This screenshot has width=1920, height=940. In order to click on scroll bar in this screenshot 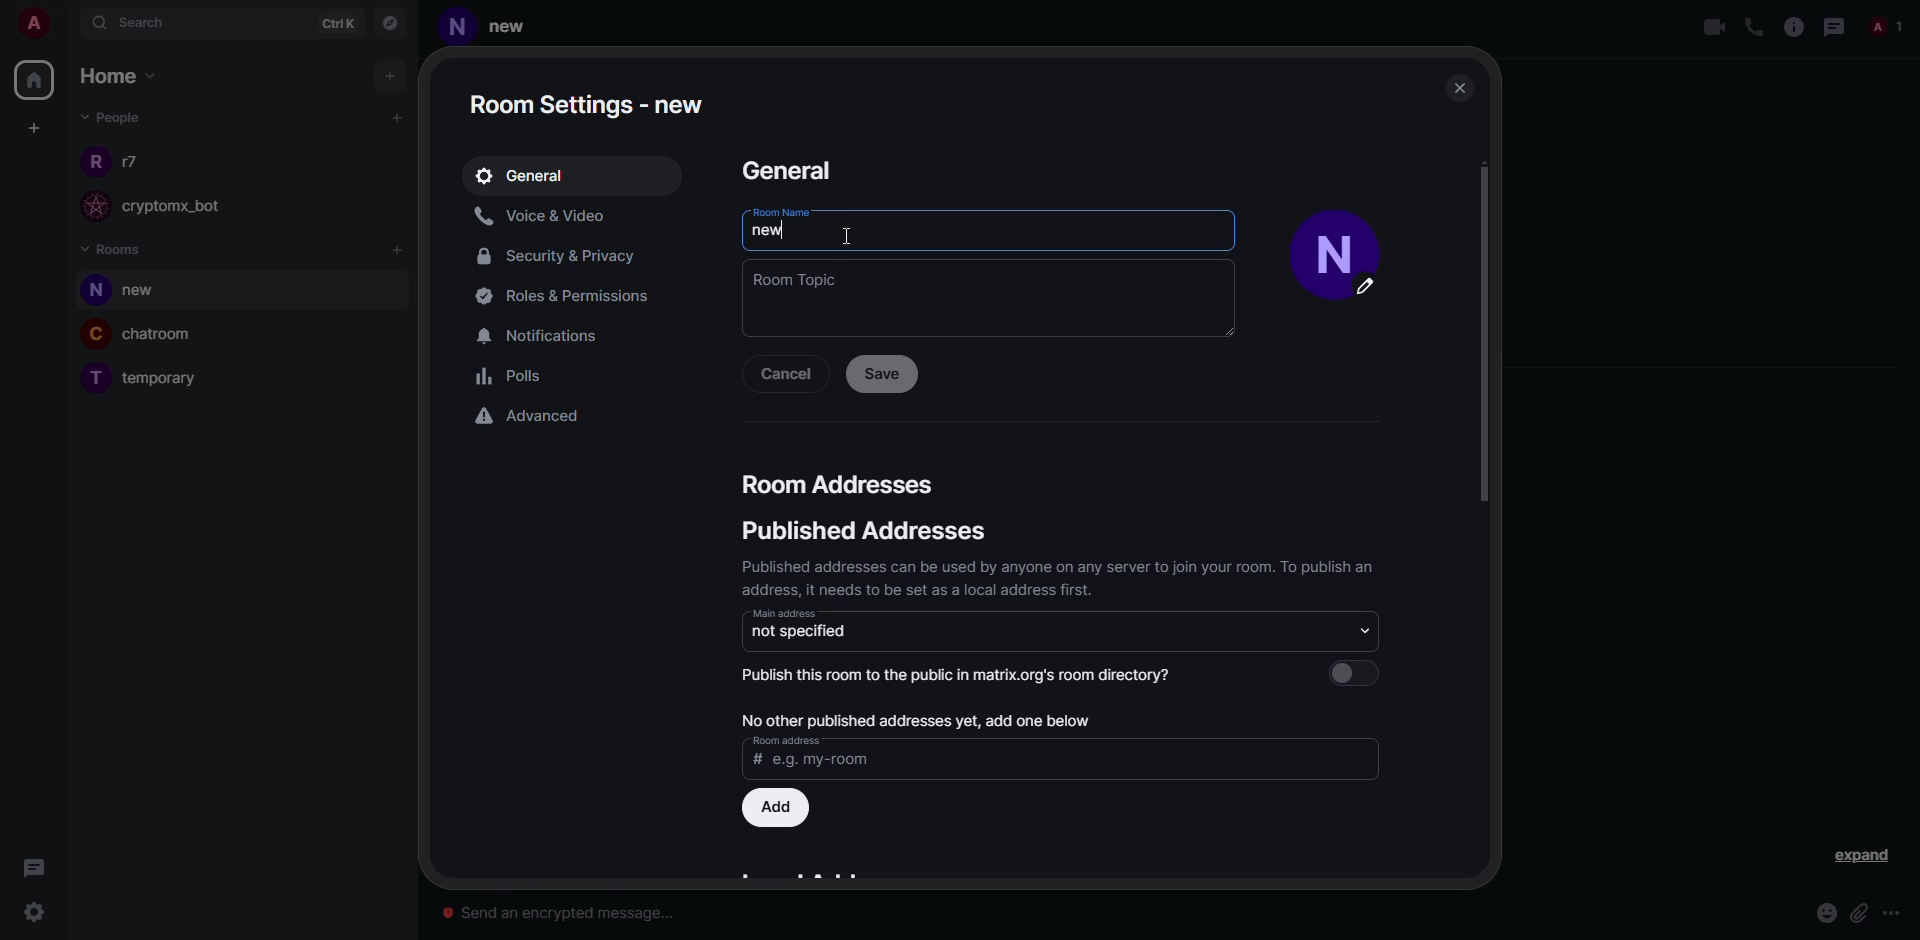, I will do `click(1491, 337)`.